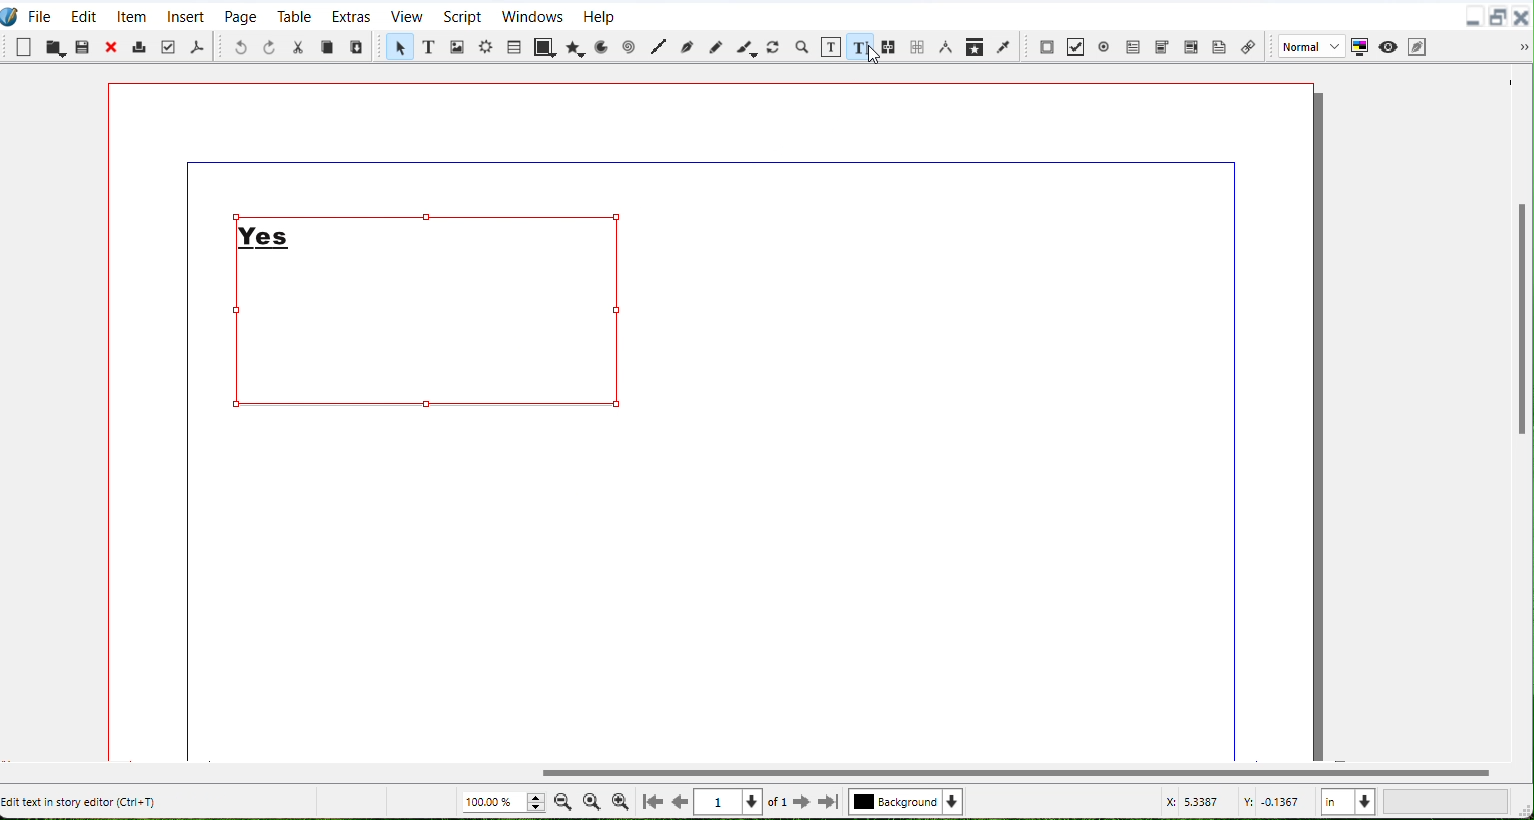 This screenshot has width=1534, height=820. I want to click on PDF push button, so click(1047, 45).